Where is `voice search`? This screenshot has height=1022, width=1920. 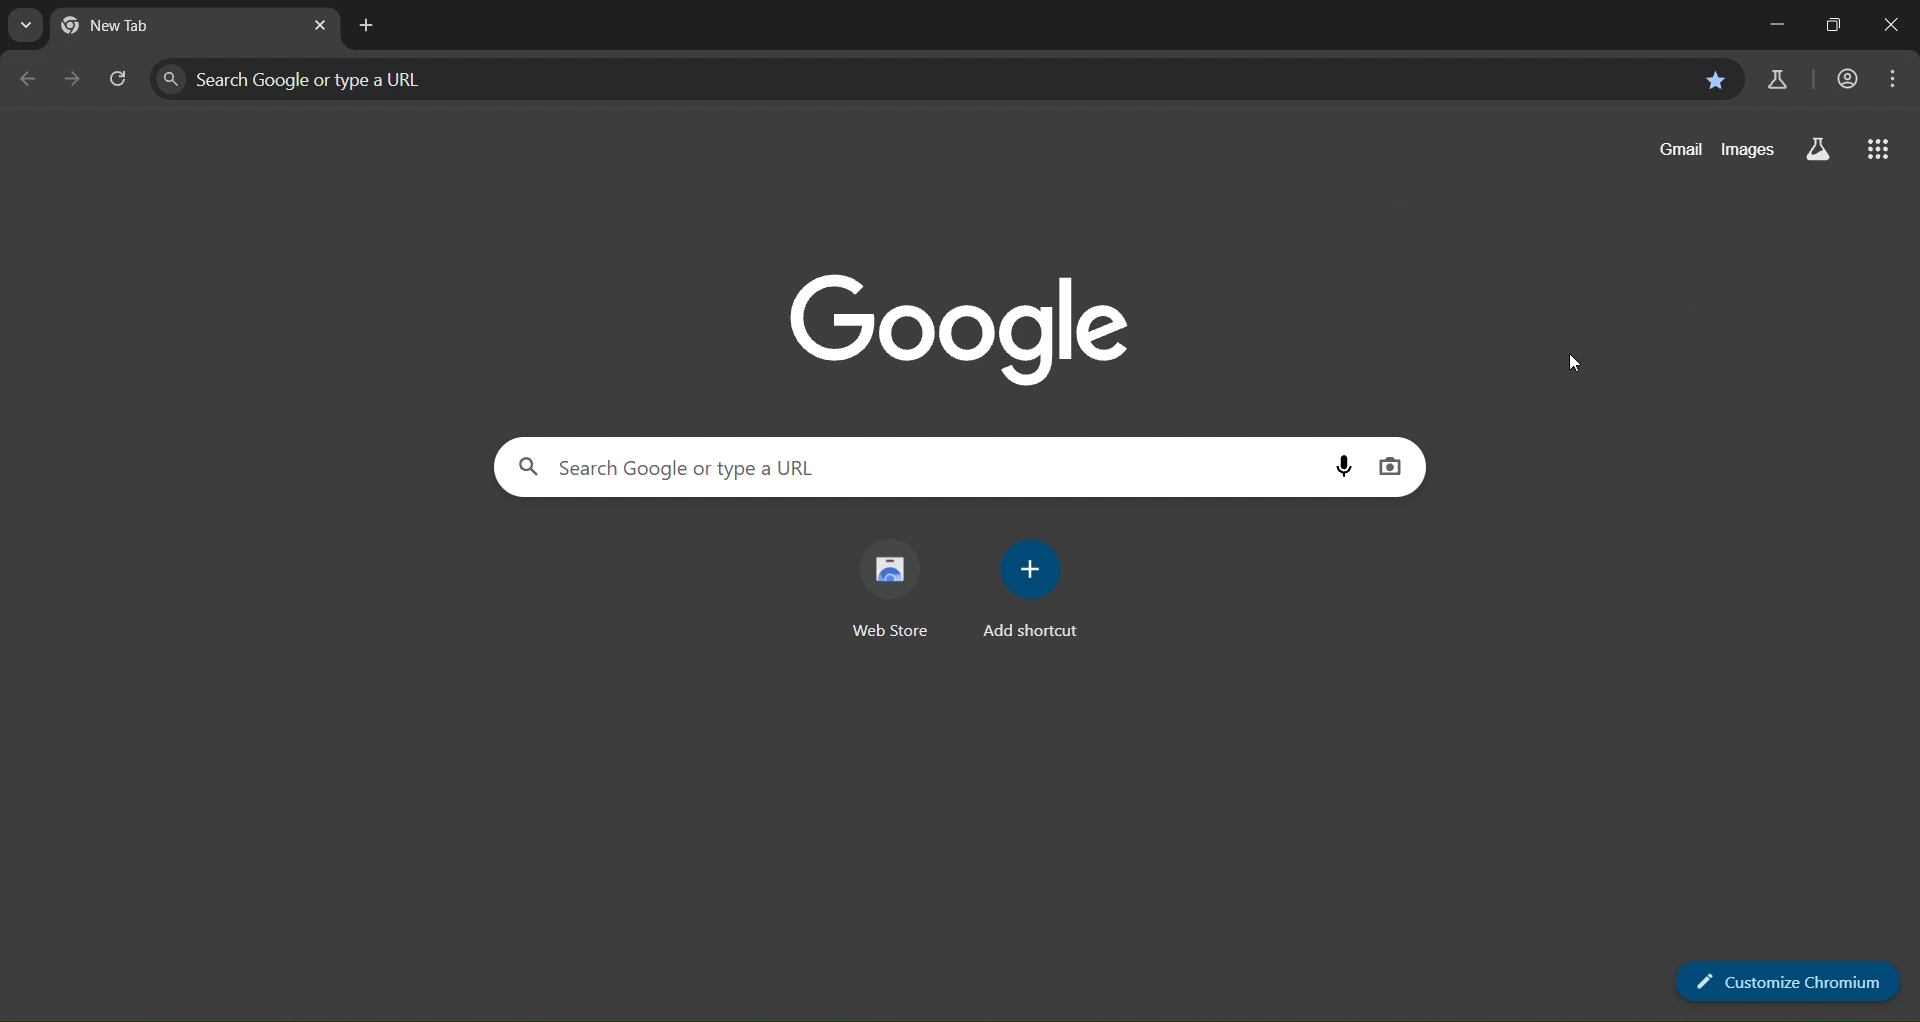
voice search is located at coordinates (1345, 466).